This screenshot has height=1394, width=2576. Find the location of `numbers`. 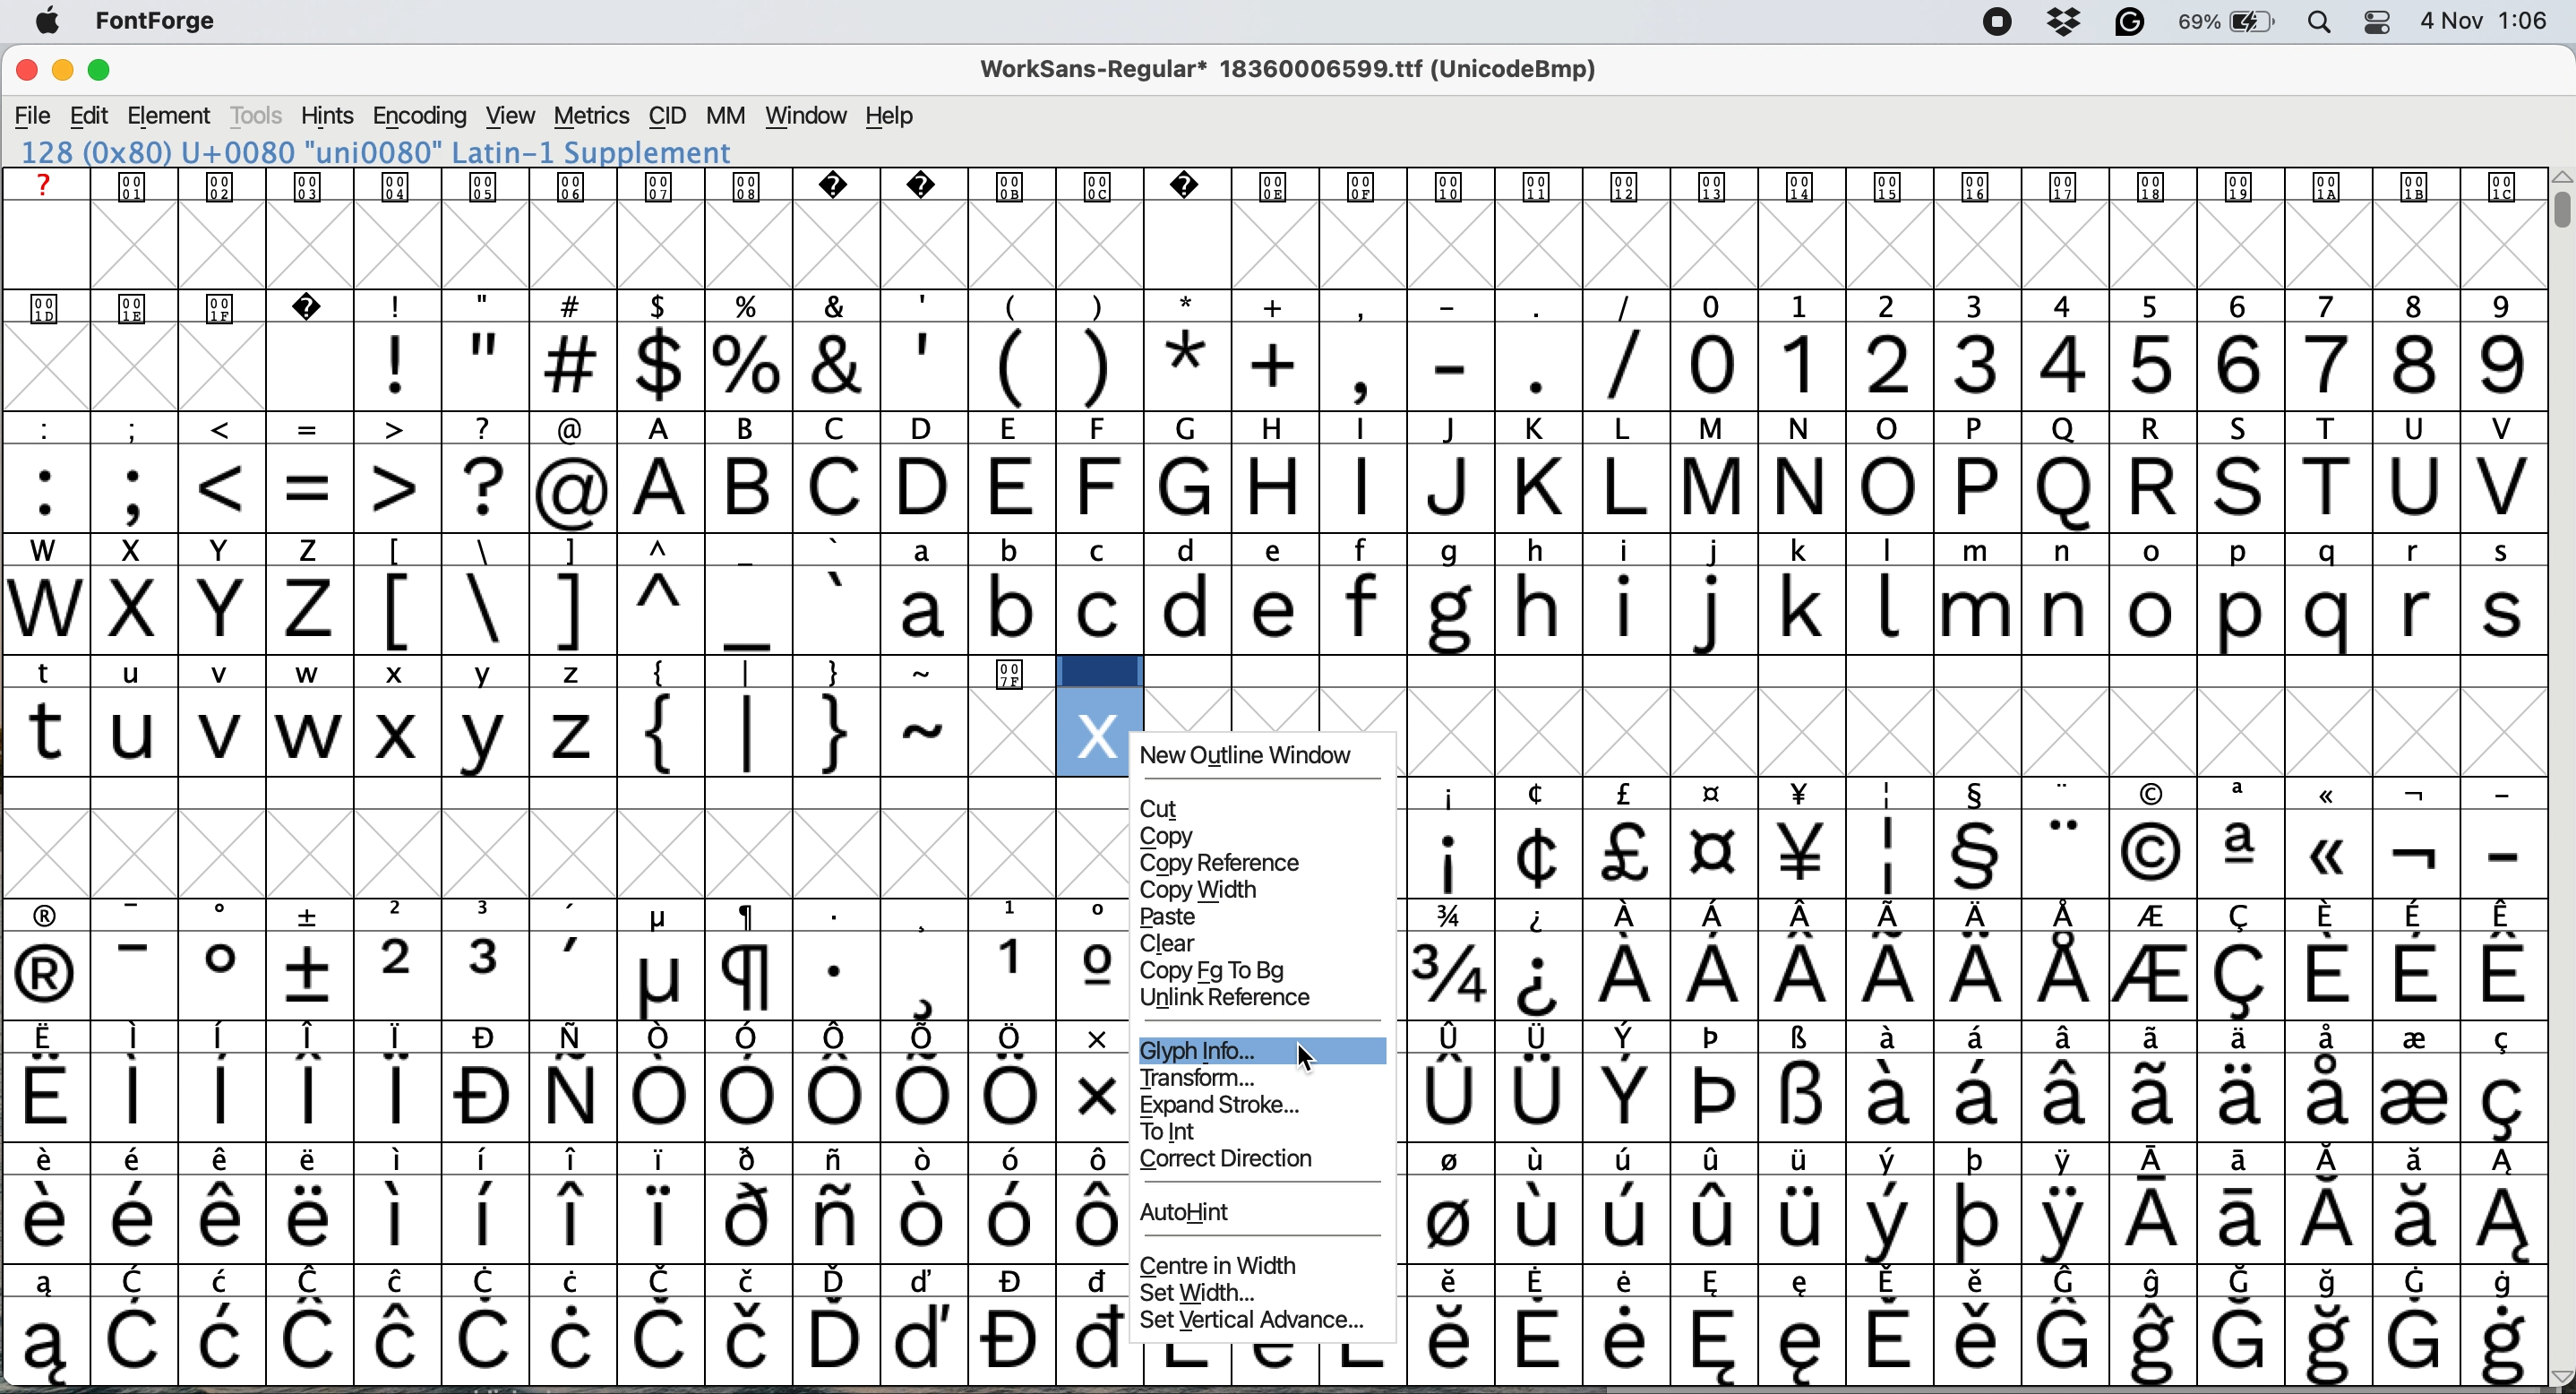

numbers is located at coordinates (2106, 363).